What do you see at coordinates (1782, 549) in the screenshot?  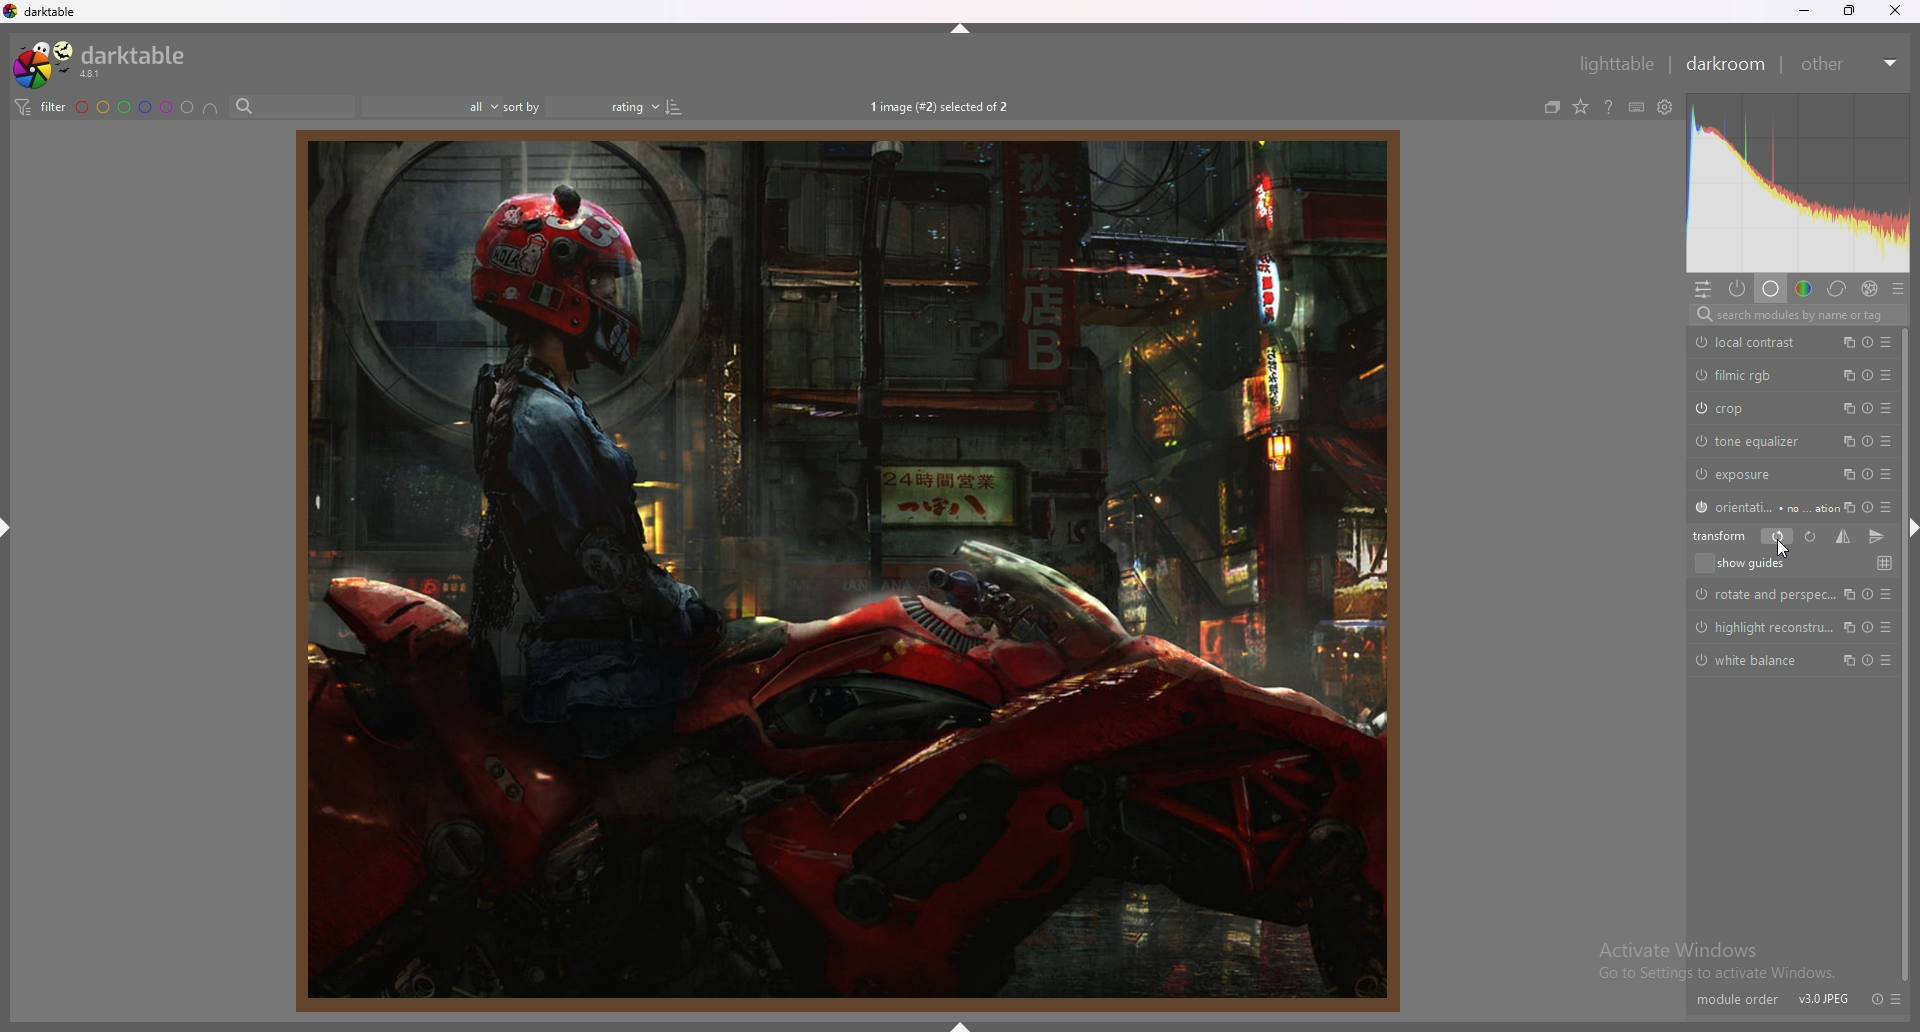 I see `cursor` at bounding box center [1782, 549].